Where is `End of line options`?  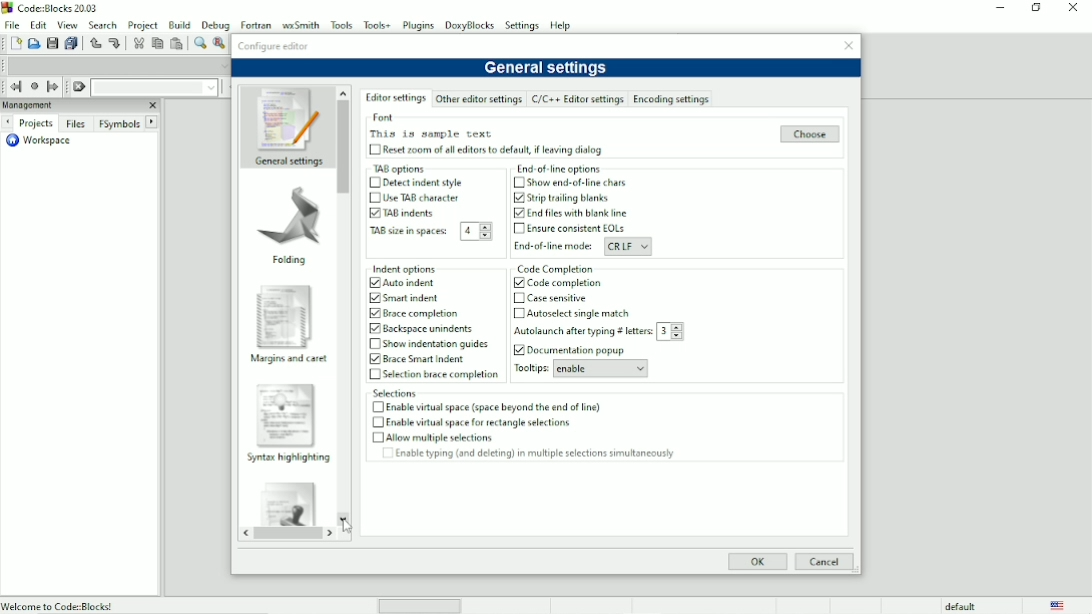 End of line options is located at coordinates (556, 169).